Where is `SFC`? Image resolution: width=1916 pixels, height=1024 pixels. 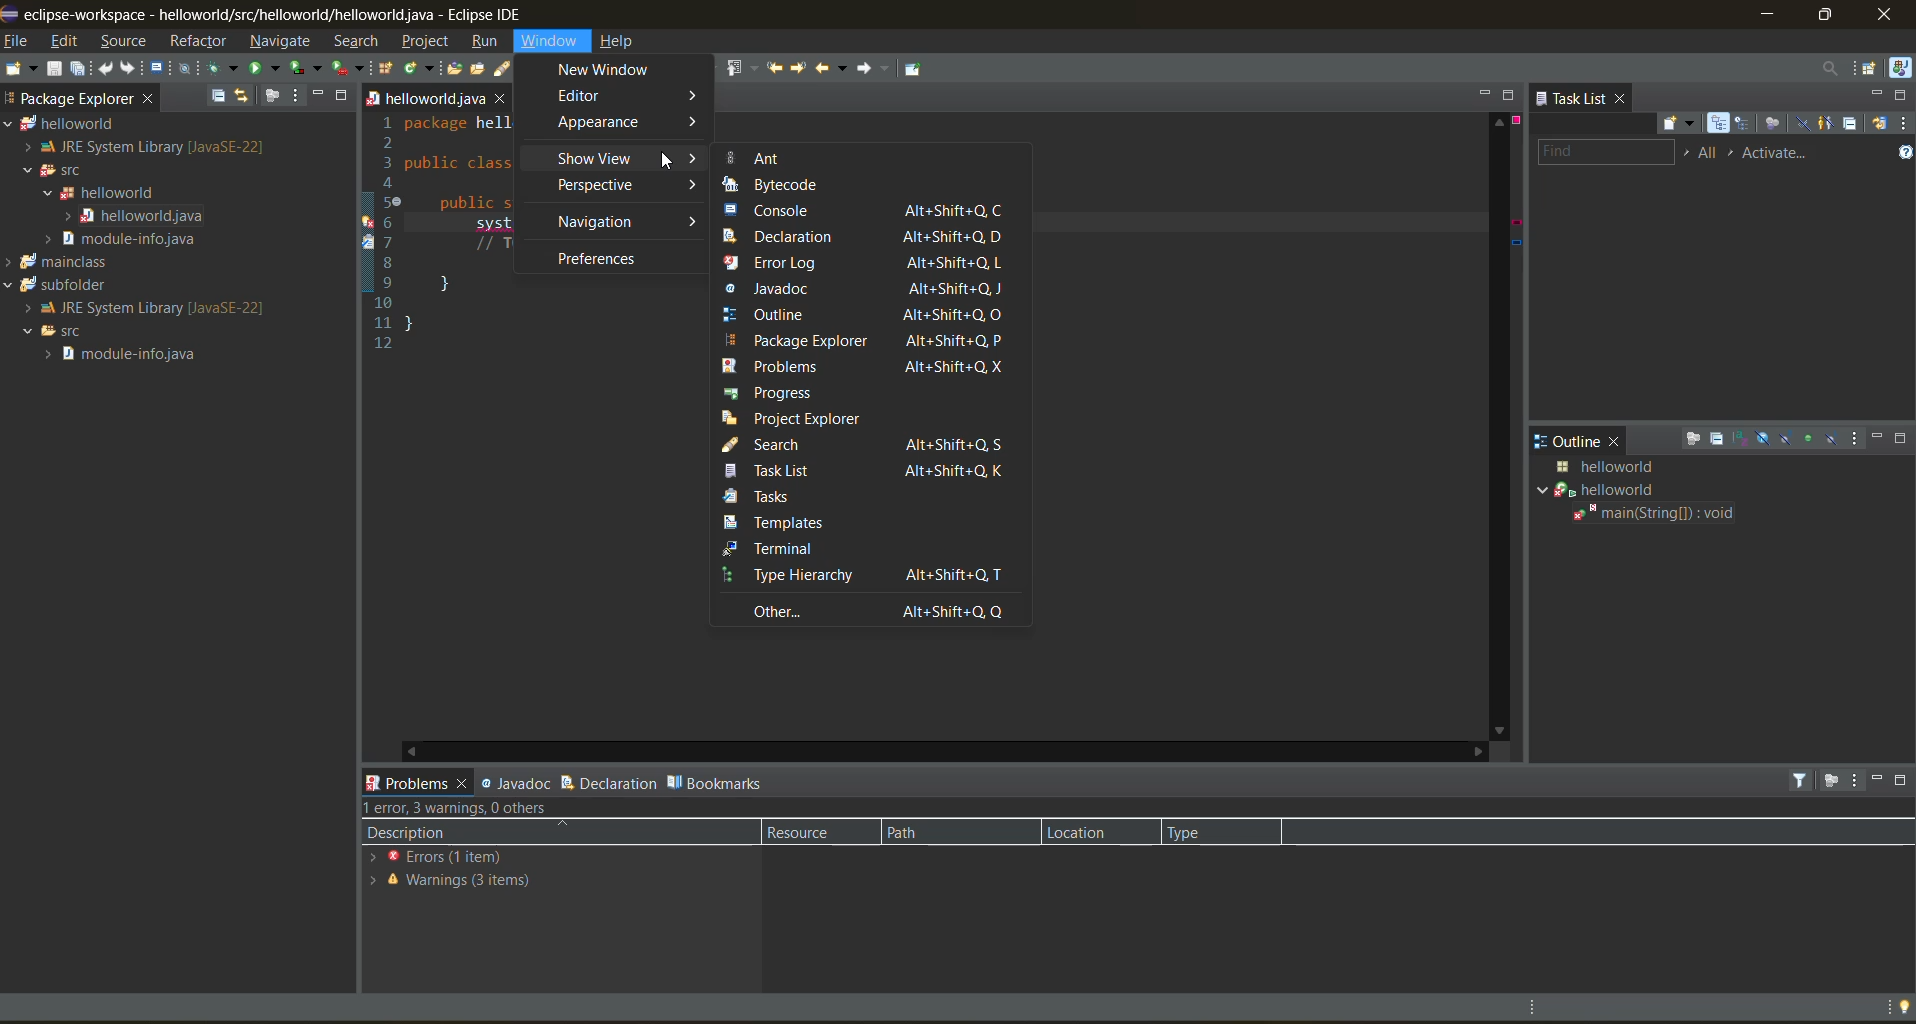
SFC is located at coordinates (59, 168).